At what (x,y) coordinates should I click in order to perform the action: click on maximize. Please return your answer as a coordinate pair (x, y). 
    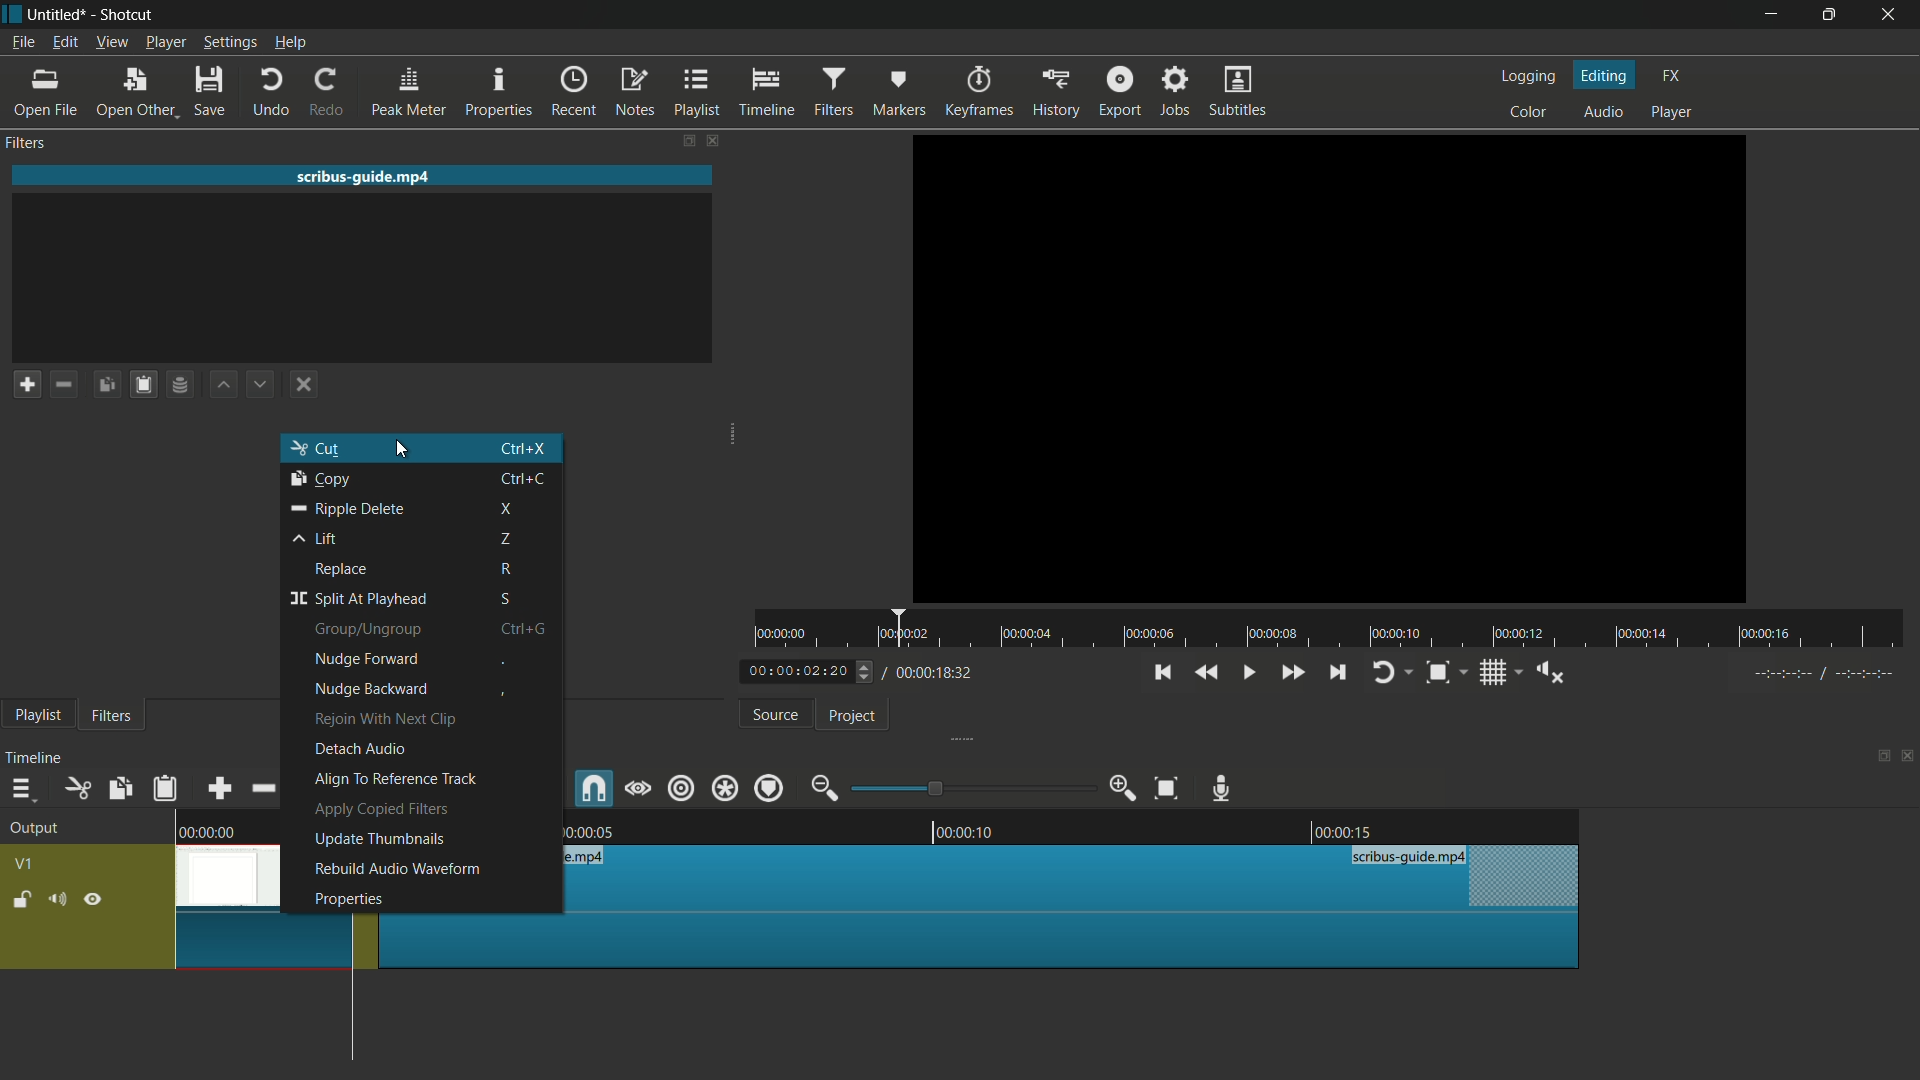
    Looking at the image, I should click on (1831, 14).